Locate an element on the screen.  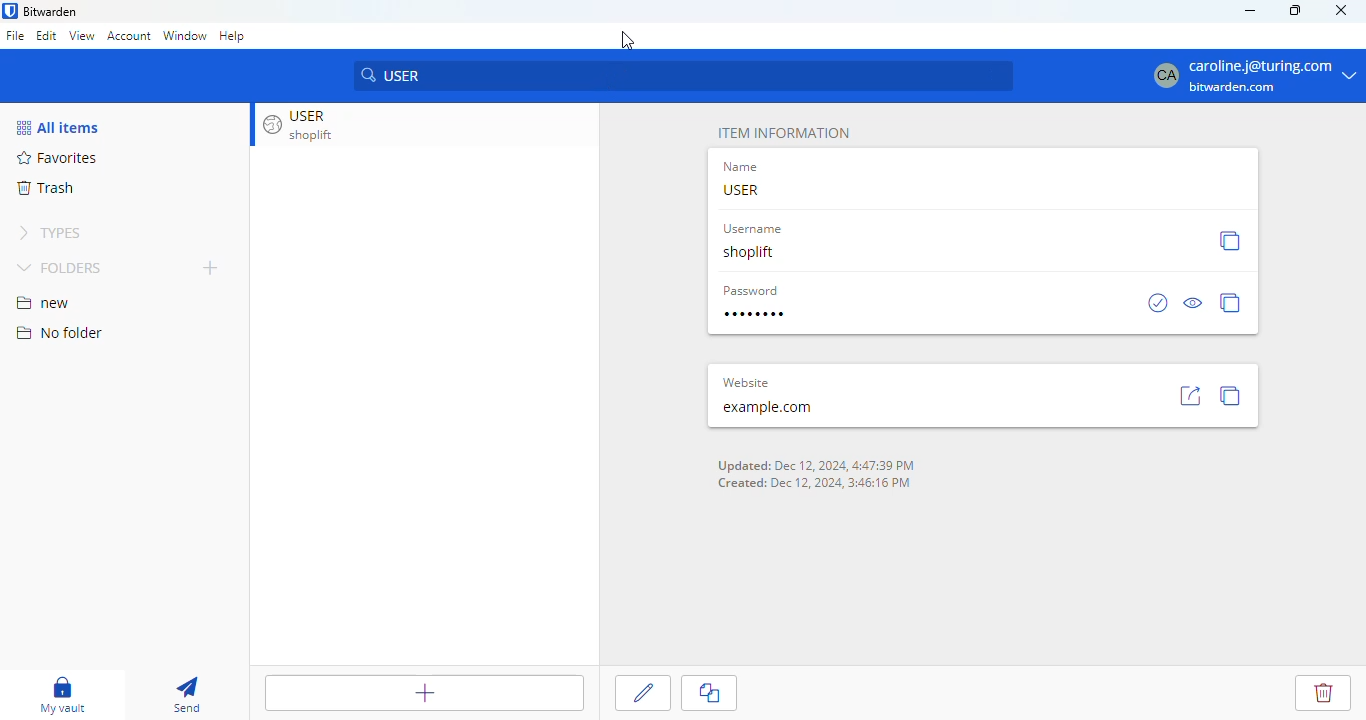
maximize is located at coordinates (1296, 10).